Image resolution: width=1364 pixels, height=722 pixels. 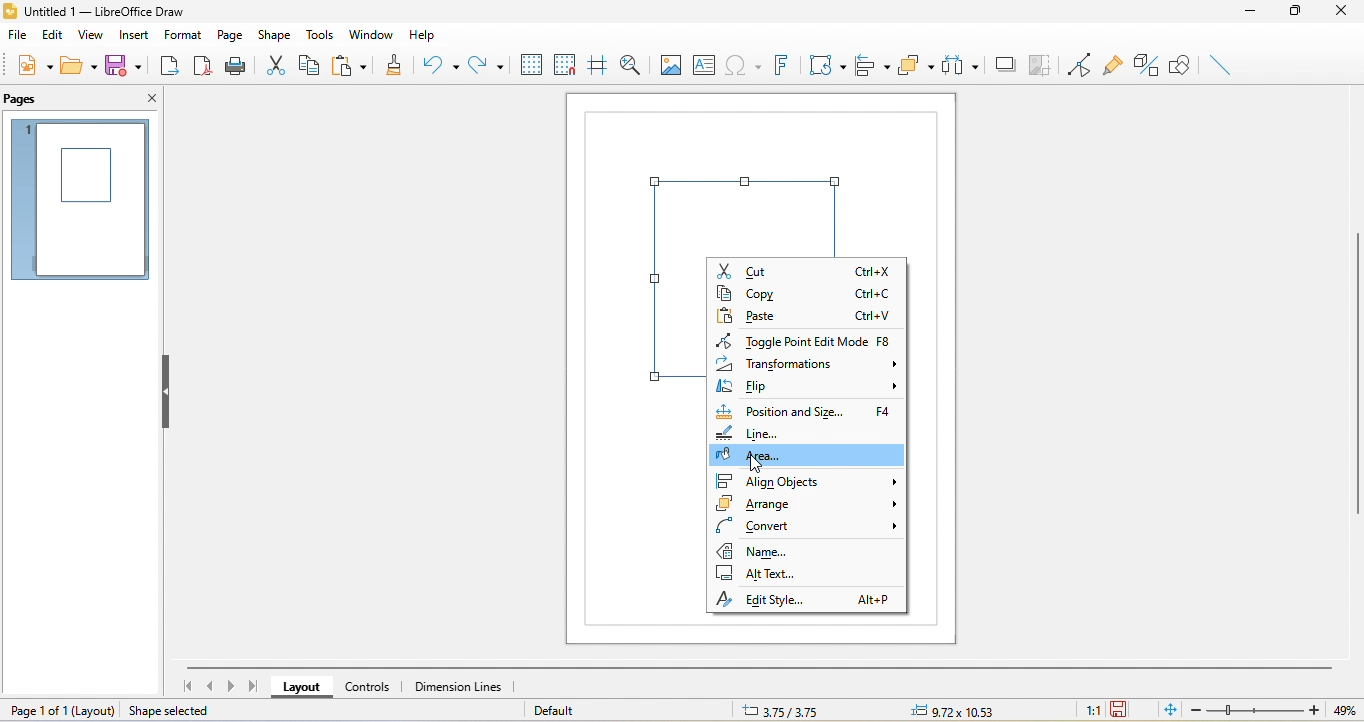 I want to click on export, so click(x=169, y=68).